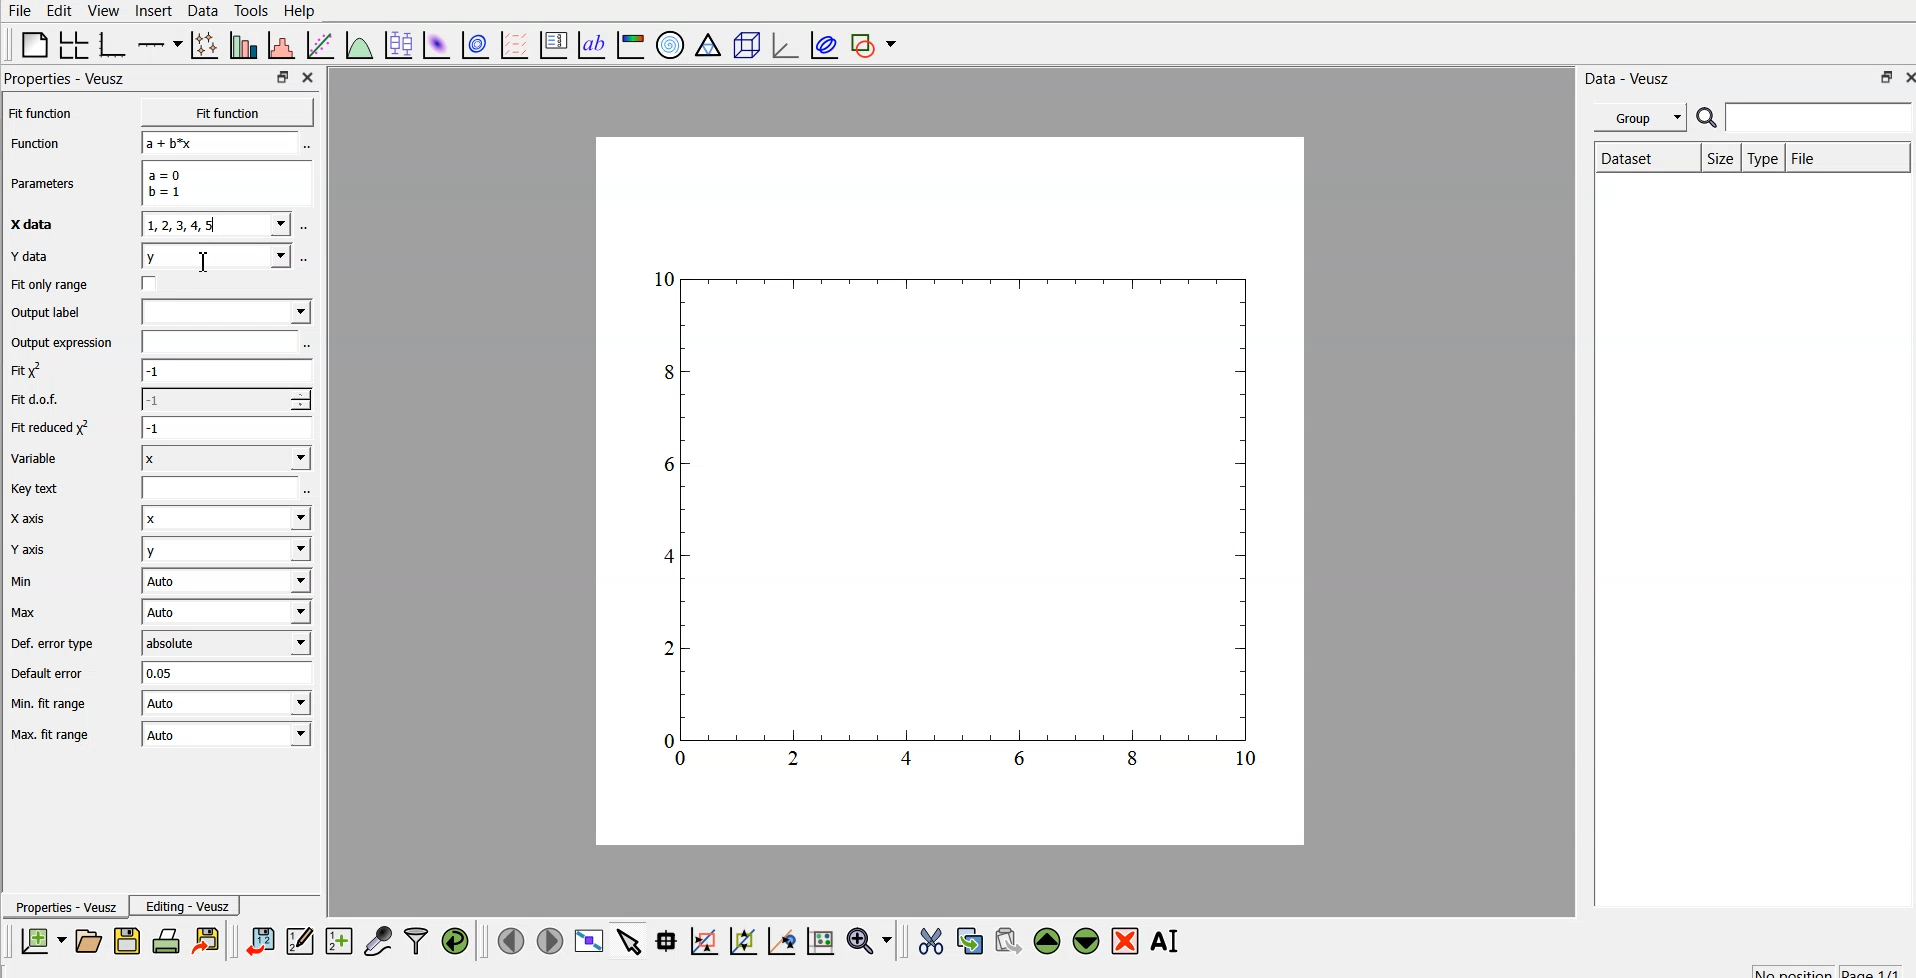  What do you see at coordinates (55, 145) in the screenshot?
I see `Function` at bounding box center [55, 145].